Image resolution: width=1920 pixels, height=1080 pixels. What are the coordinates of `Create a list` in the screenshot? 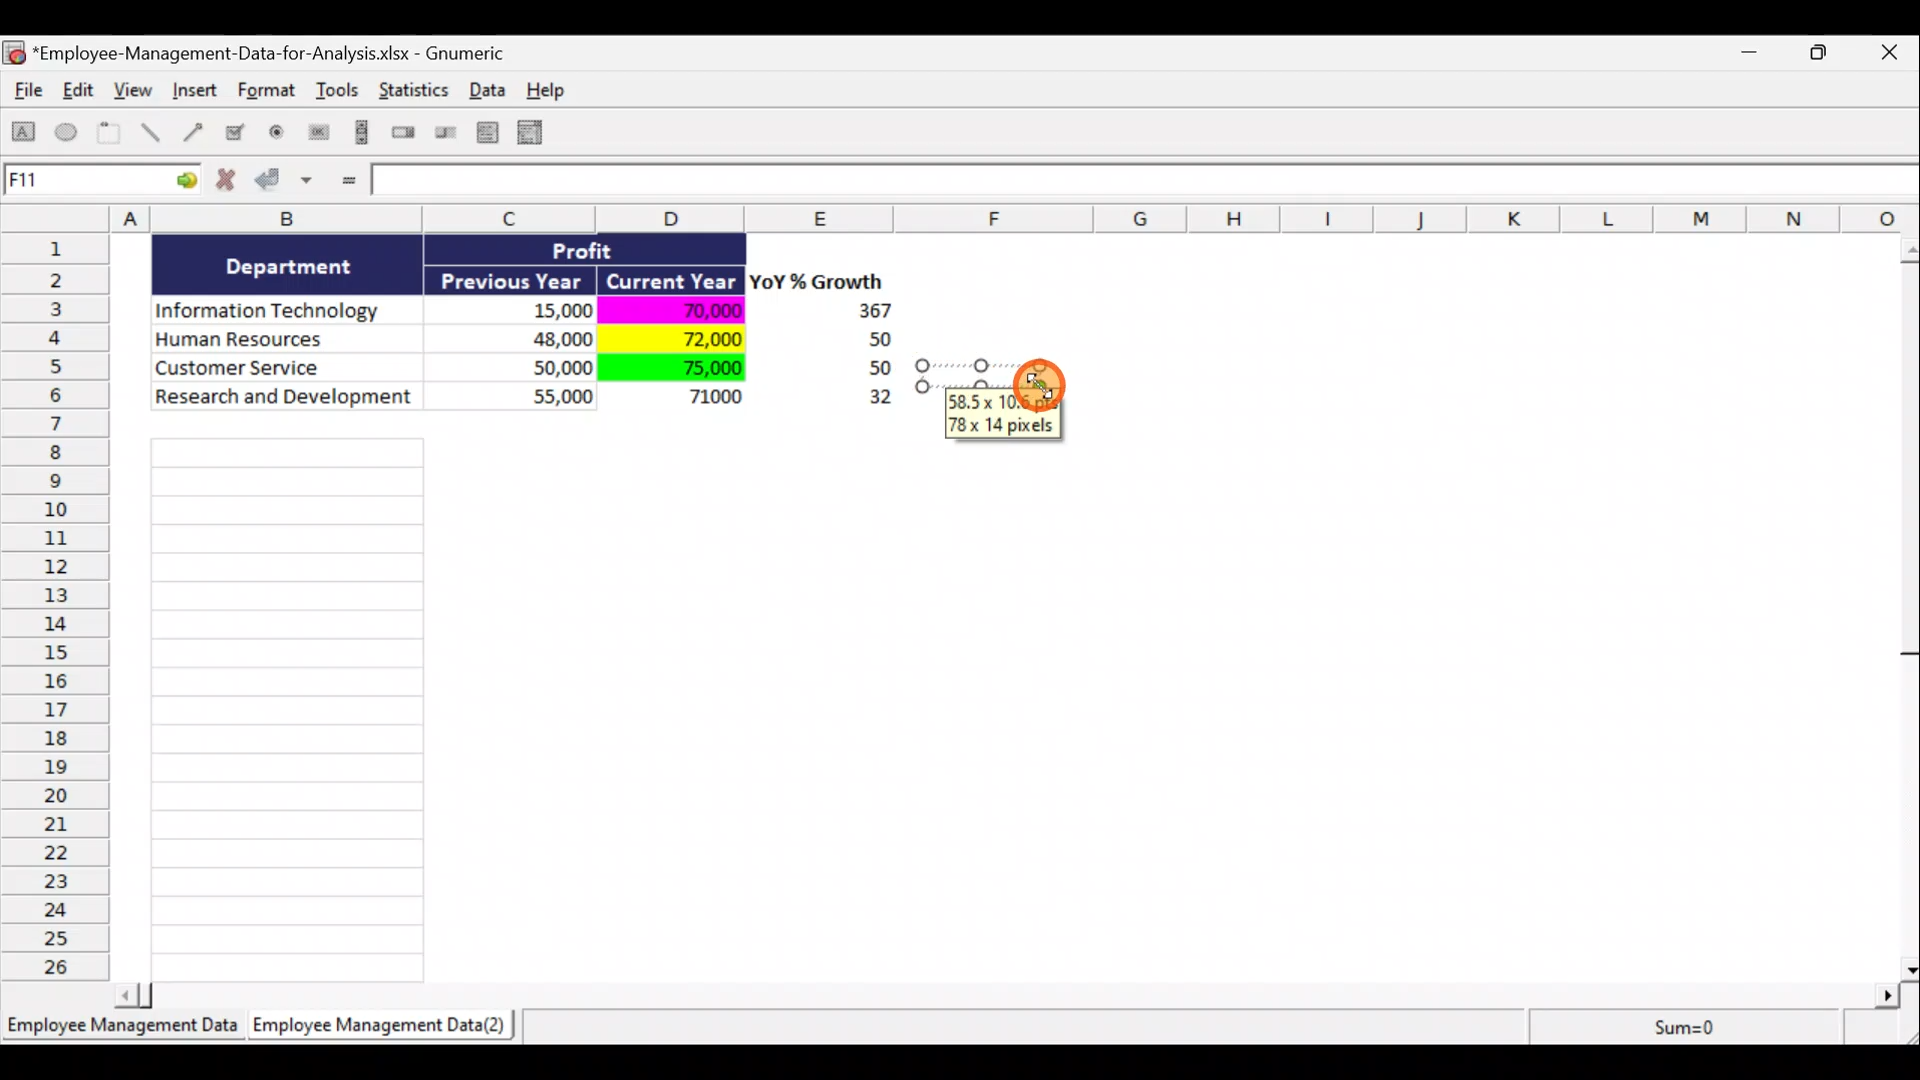 It's located at (482, 132).